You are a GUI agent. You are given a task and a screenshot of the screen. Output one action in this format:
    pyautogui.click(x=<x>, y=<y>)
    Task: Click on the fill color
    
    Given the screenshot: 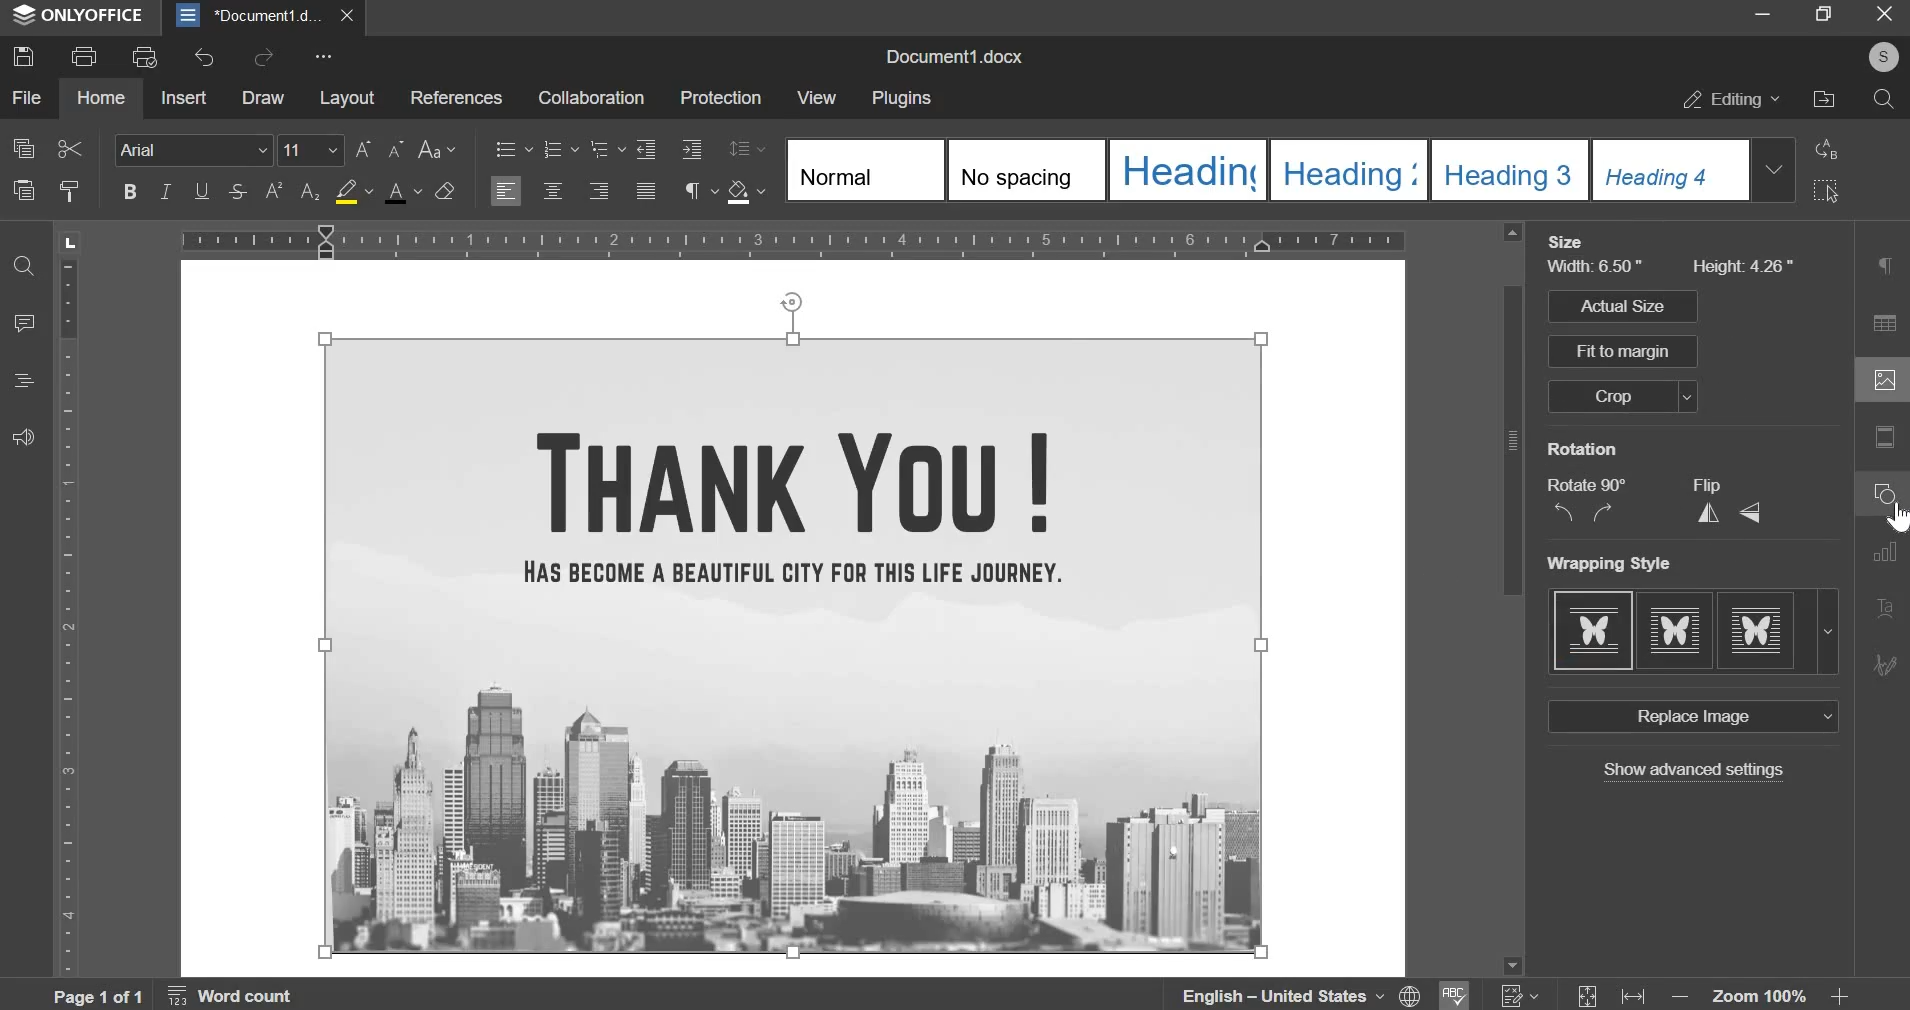 What is the action you would take?
    pyautogui.click(x=355, y=190)
    